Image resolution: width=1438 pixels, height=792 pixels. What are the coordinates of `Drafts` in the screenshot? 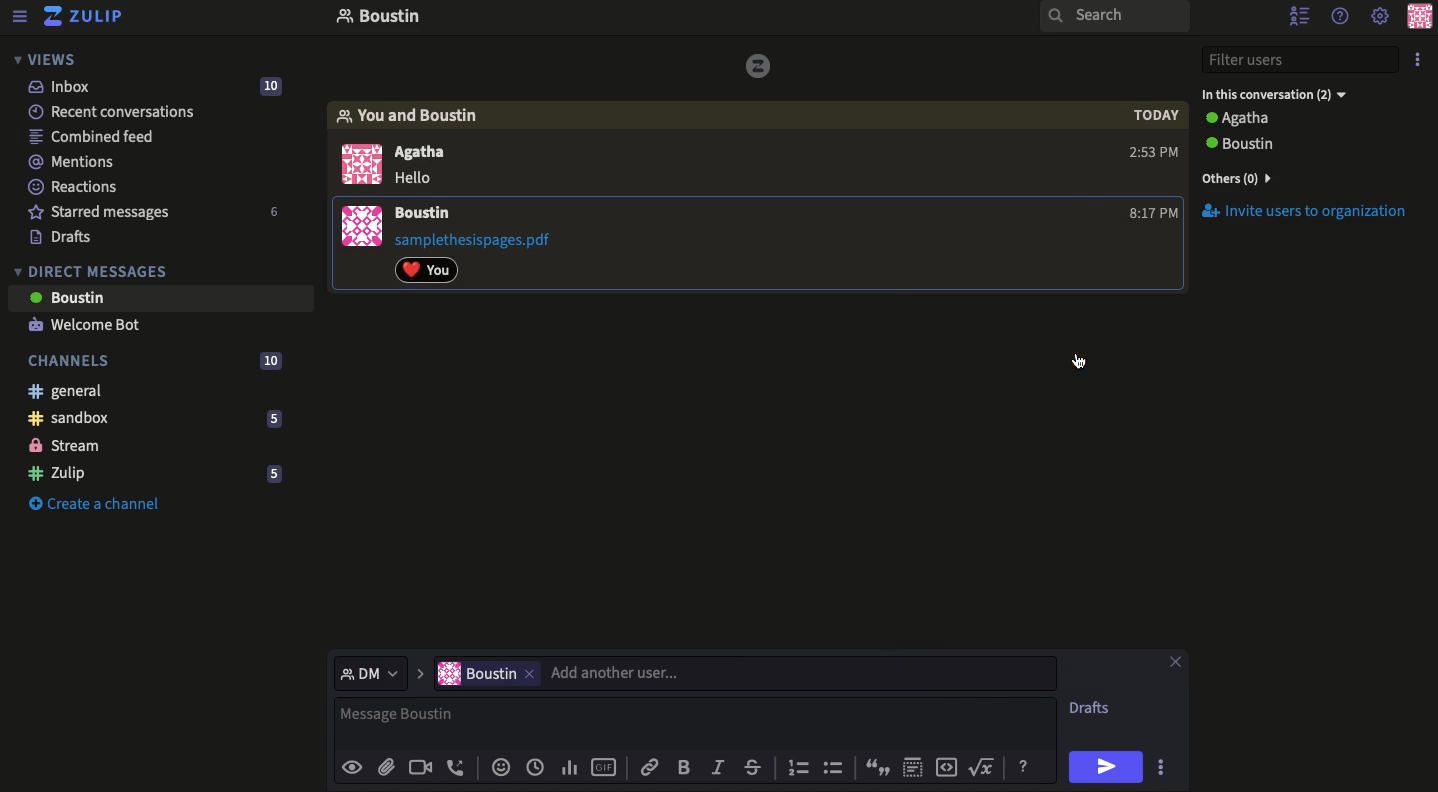 It's located at (1090, 702).